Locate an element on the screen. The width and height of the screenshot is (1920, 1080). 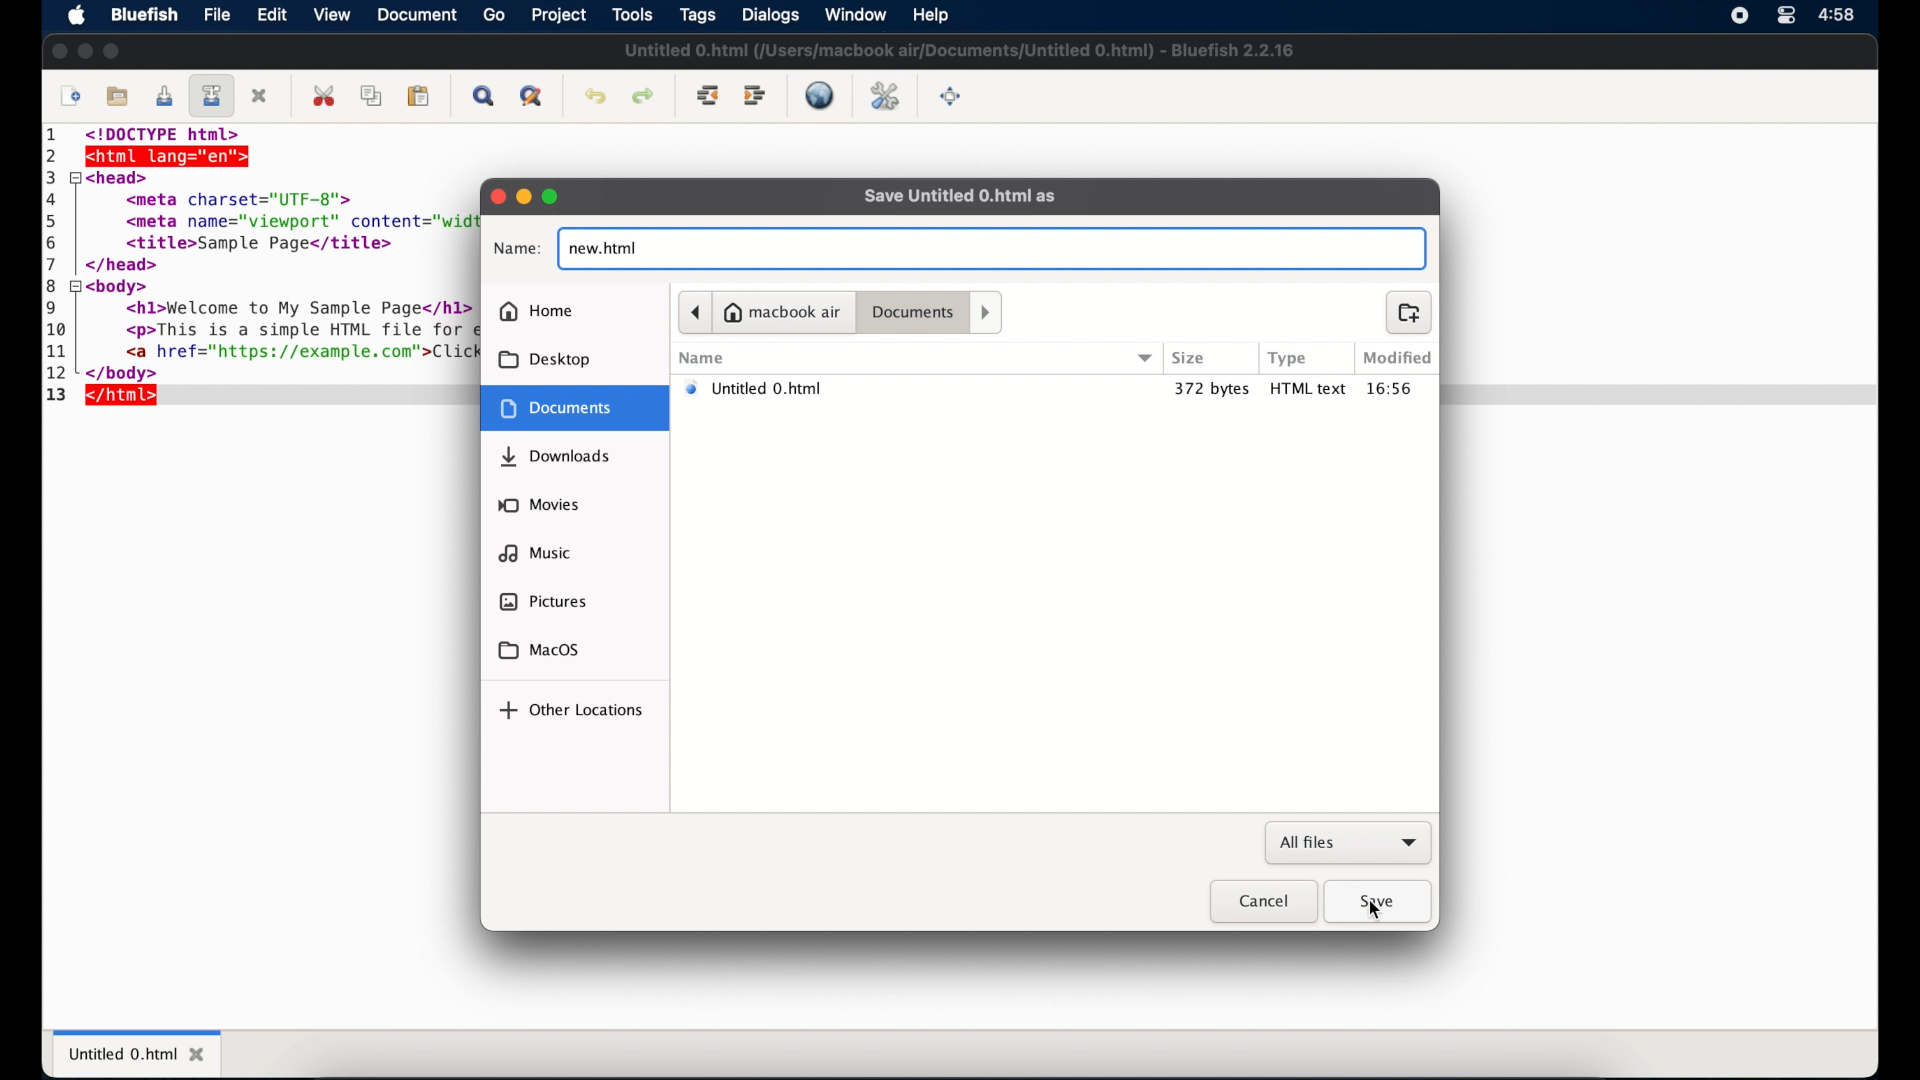
home is located at coordinates (535, 311).